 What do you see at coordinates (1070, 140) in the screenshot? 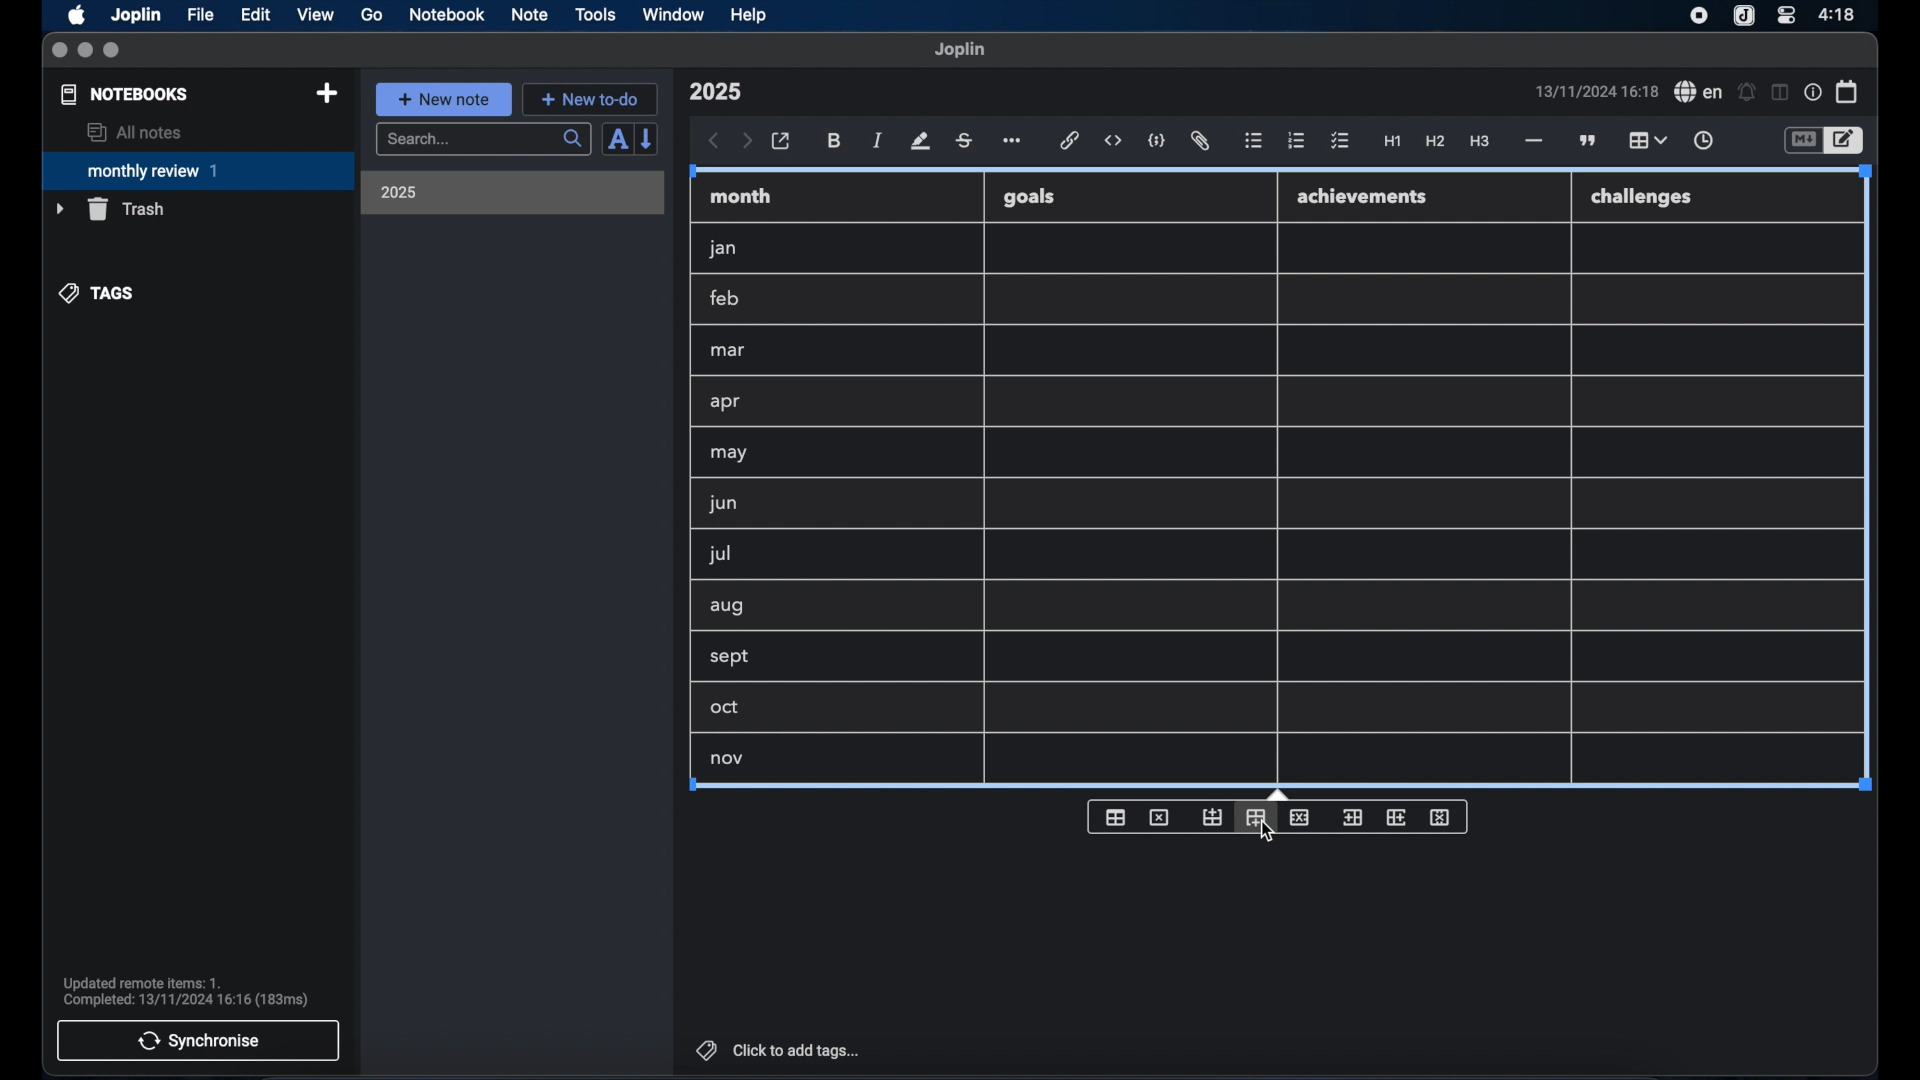
I see `hyperlink` at bounding box center [1070, 140].